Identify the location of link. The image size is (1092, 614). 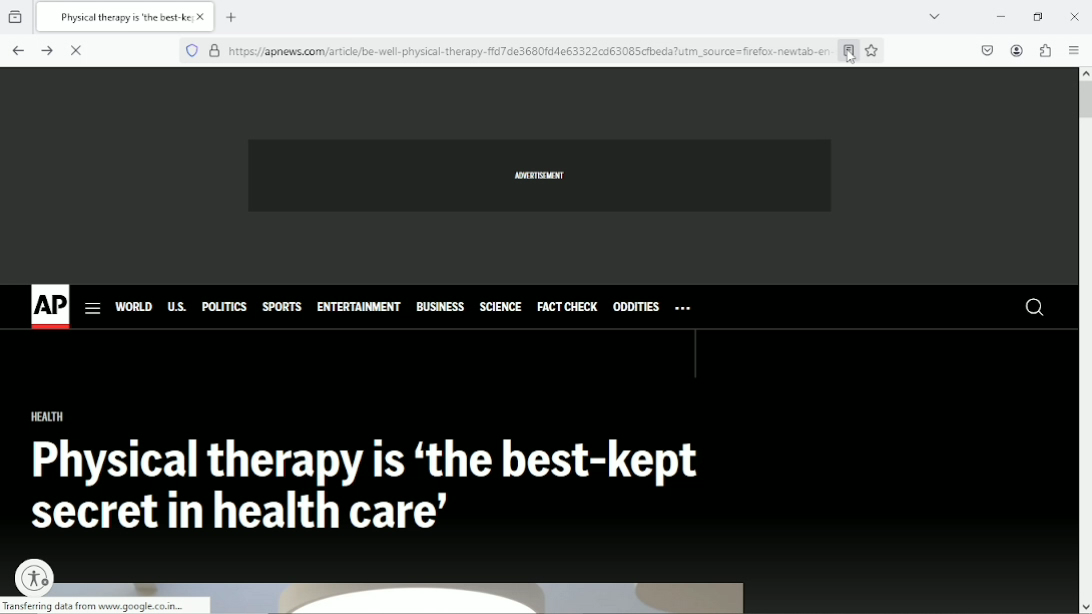
(529, 50).